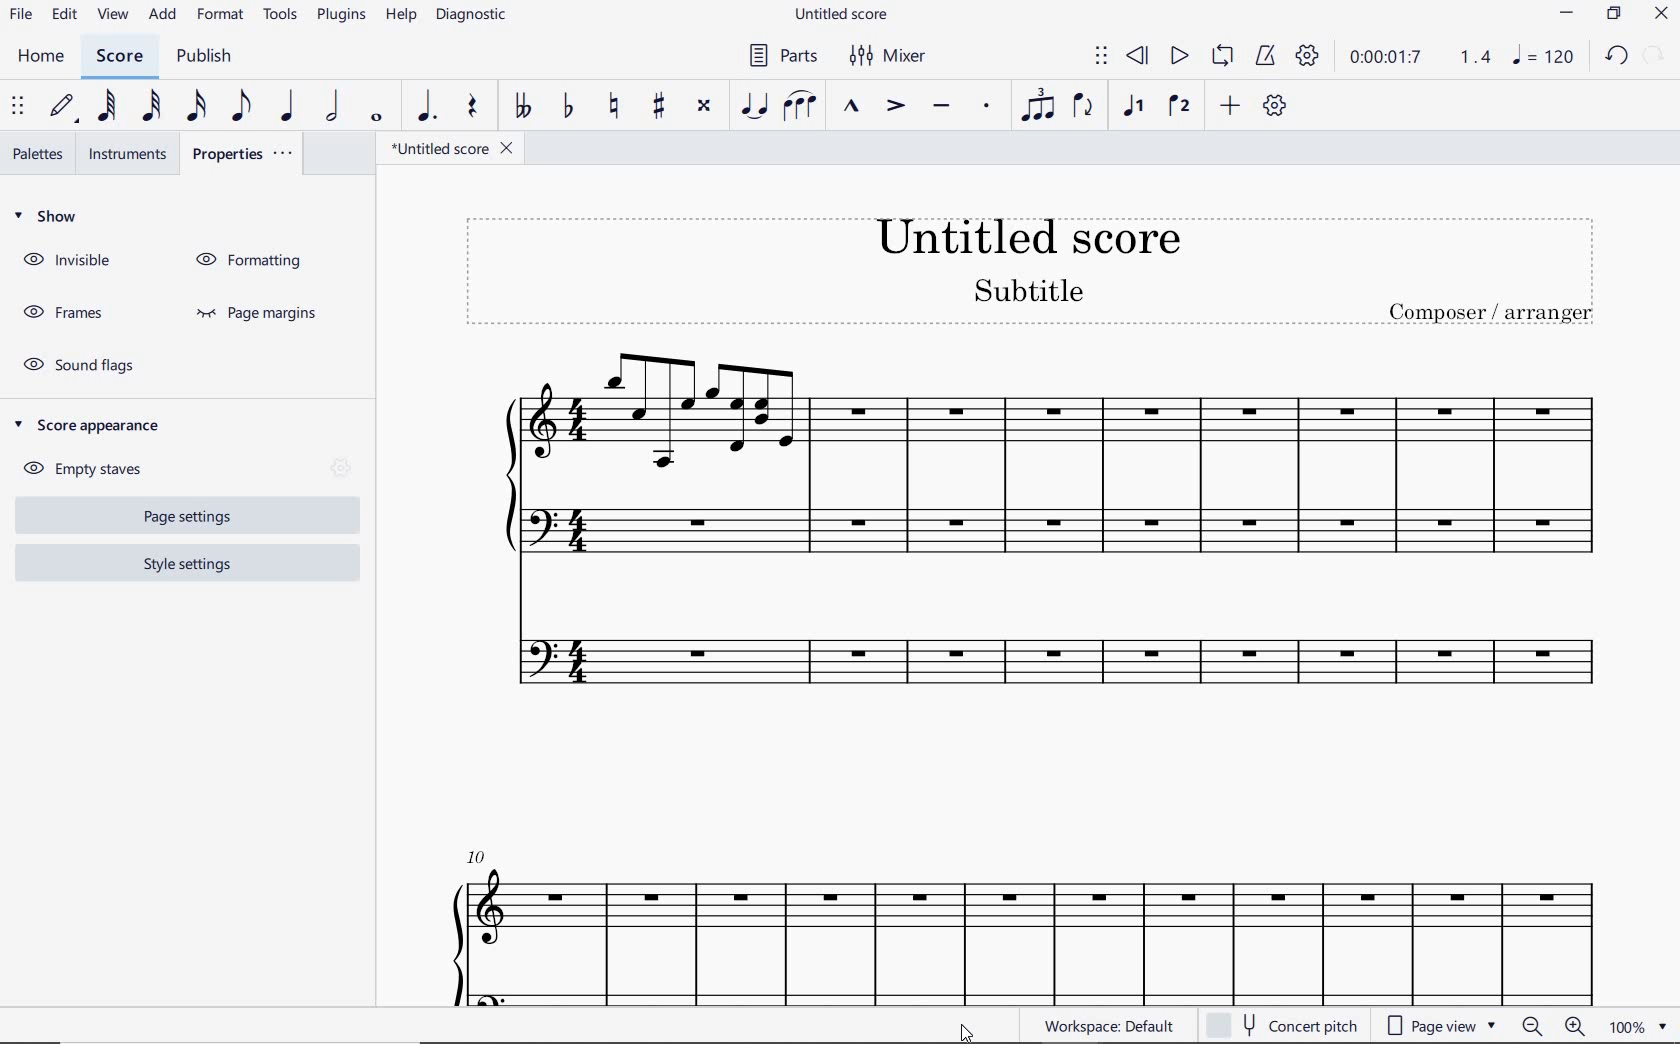  Describe the element at coordinates (473, 17) in the screenshot. I see `DIAGNOSTIC` at that location.